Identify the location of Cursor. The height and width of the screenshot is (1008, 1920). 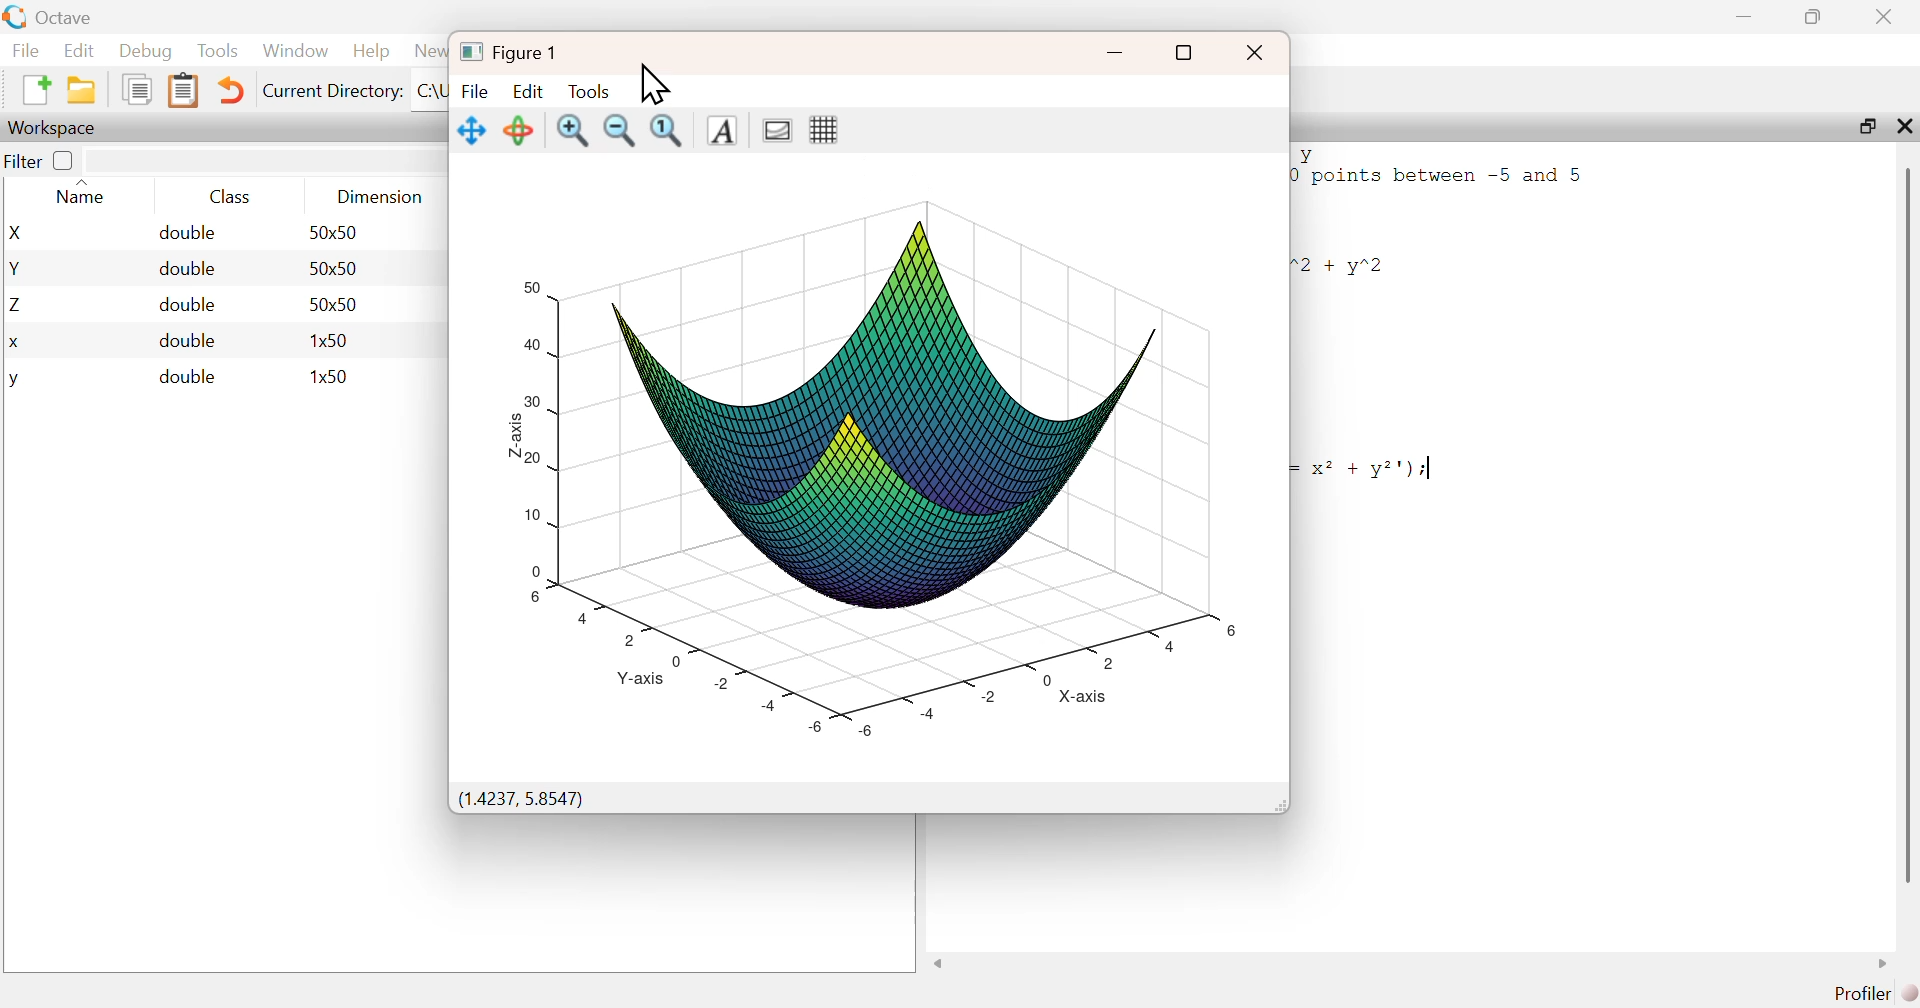
(652, 85).